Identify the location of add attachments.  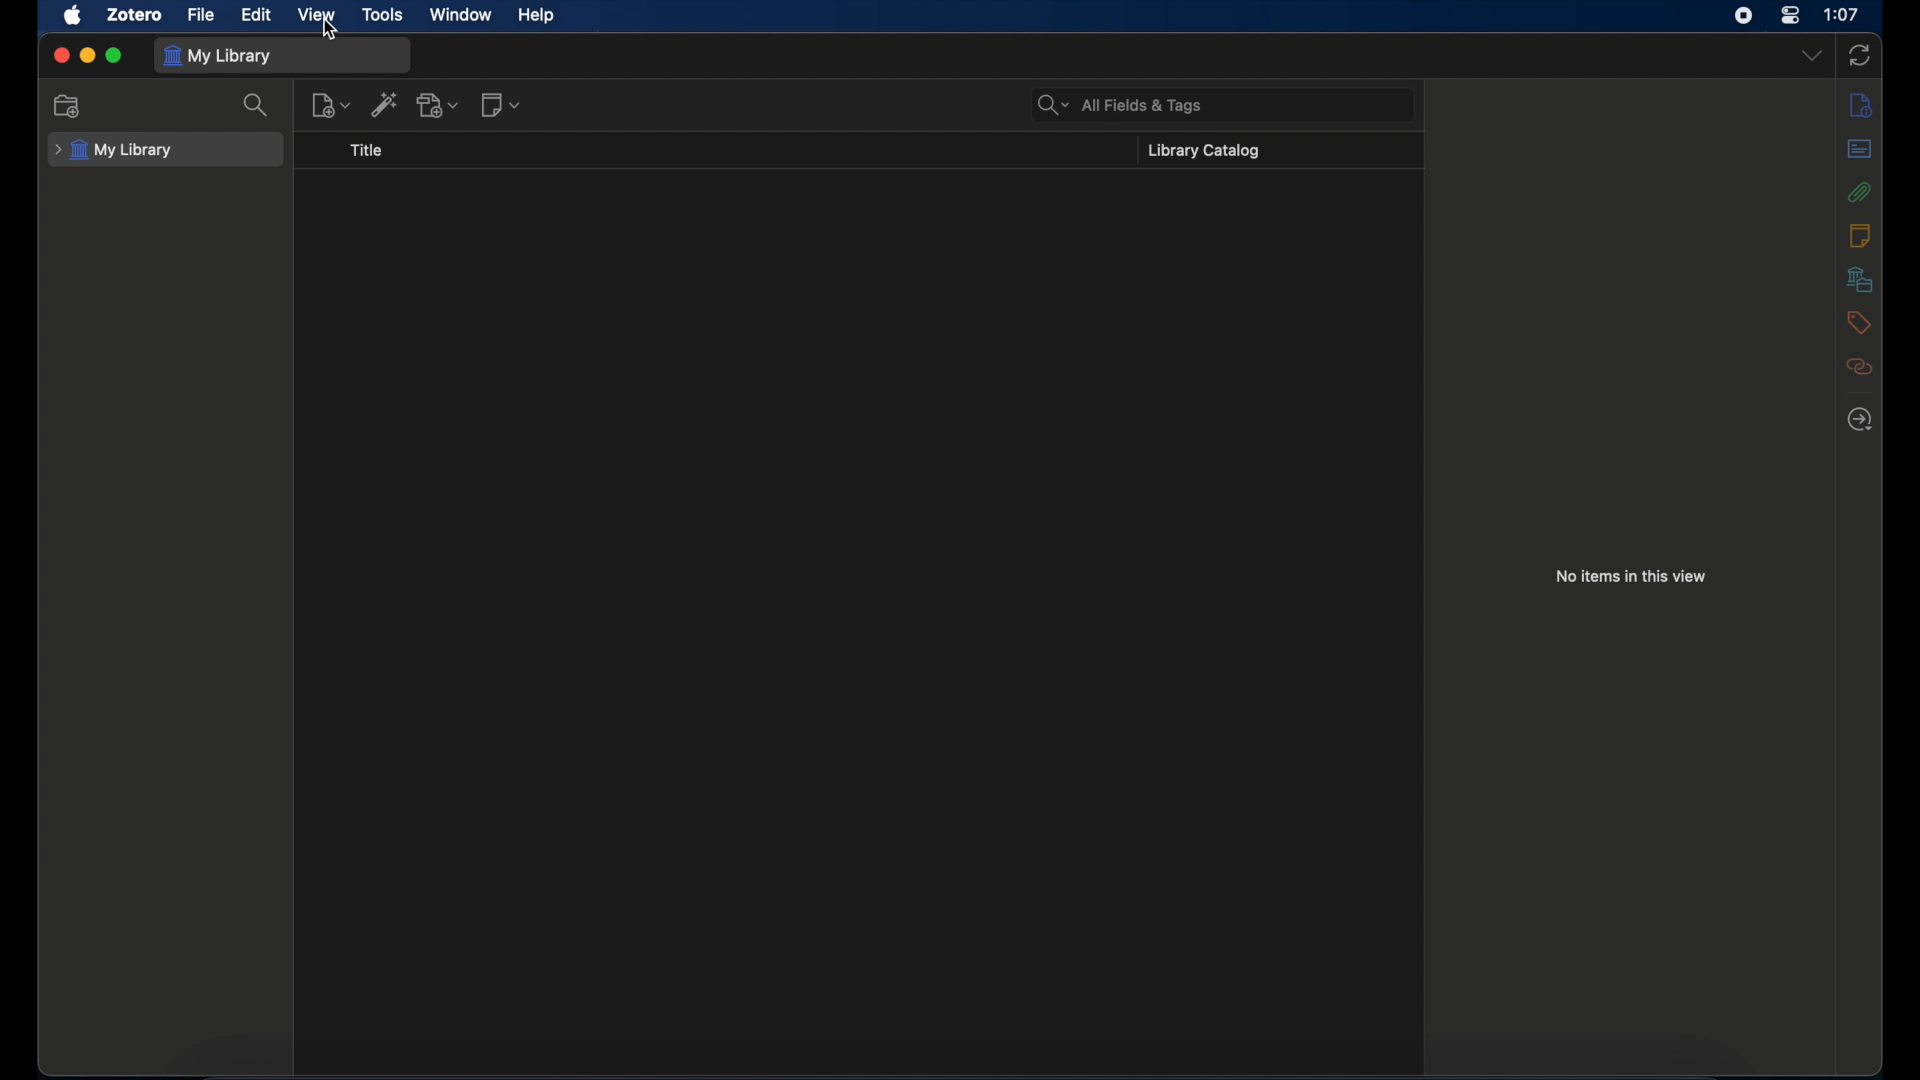
(438, 104).